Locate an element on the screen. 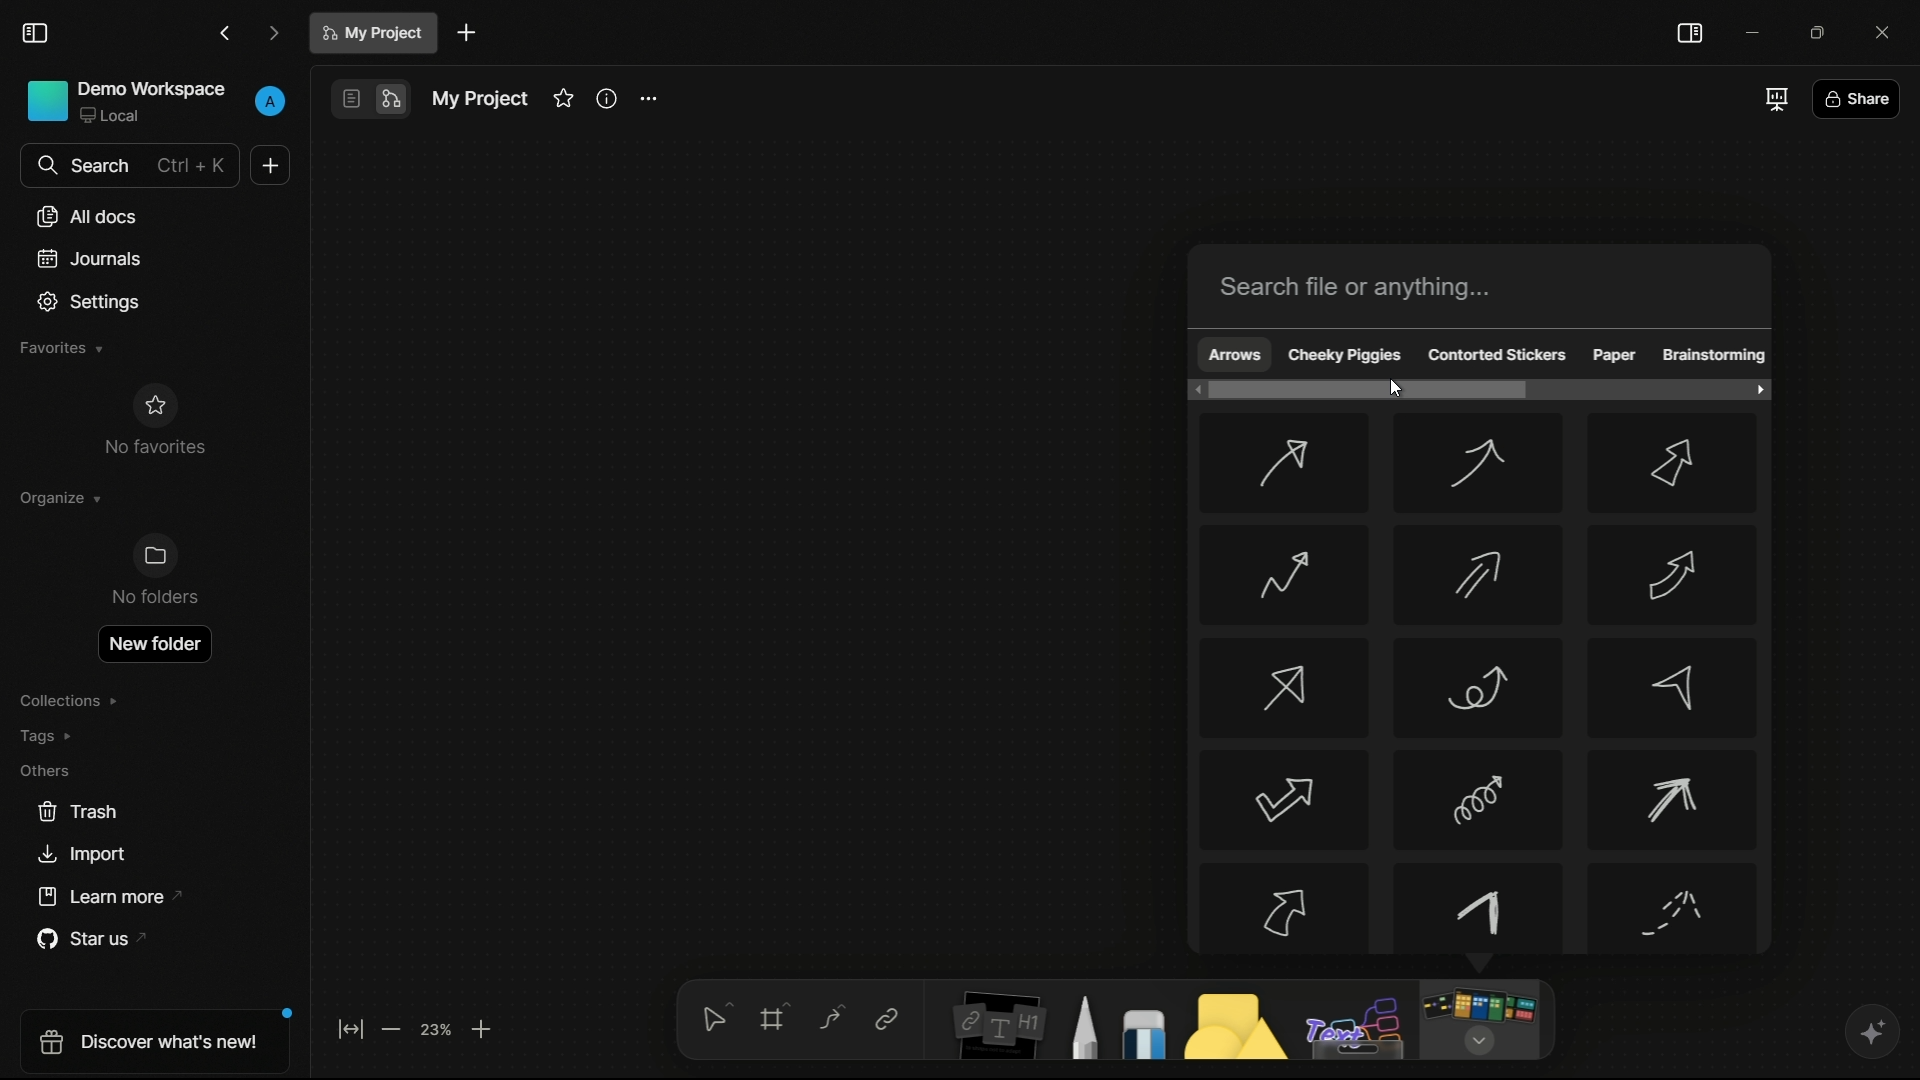 The height and width of the screenshot is (1080, 1920). arrow-3 is located at coordinates (1676, 465).